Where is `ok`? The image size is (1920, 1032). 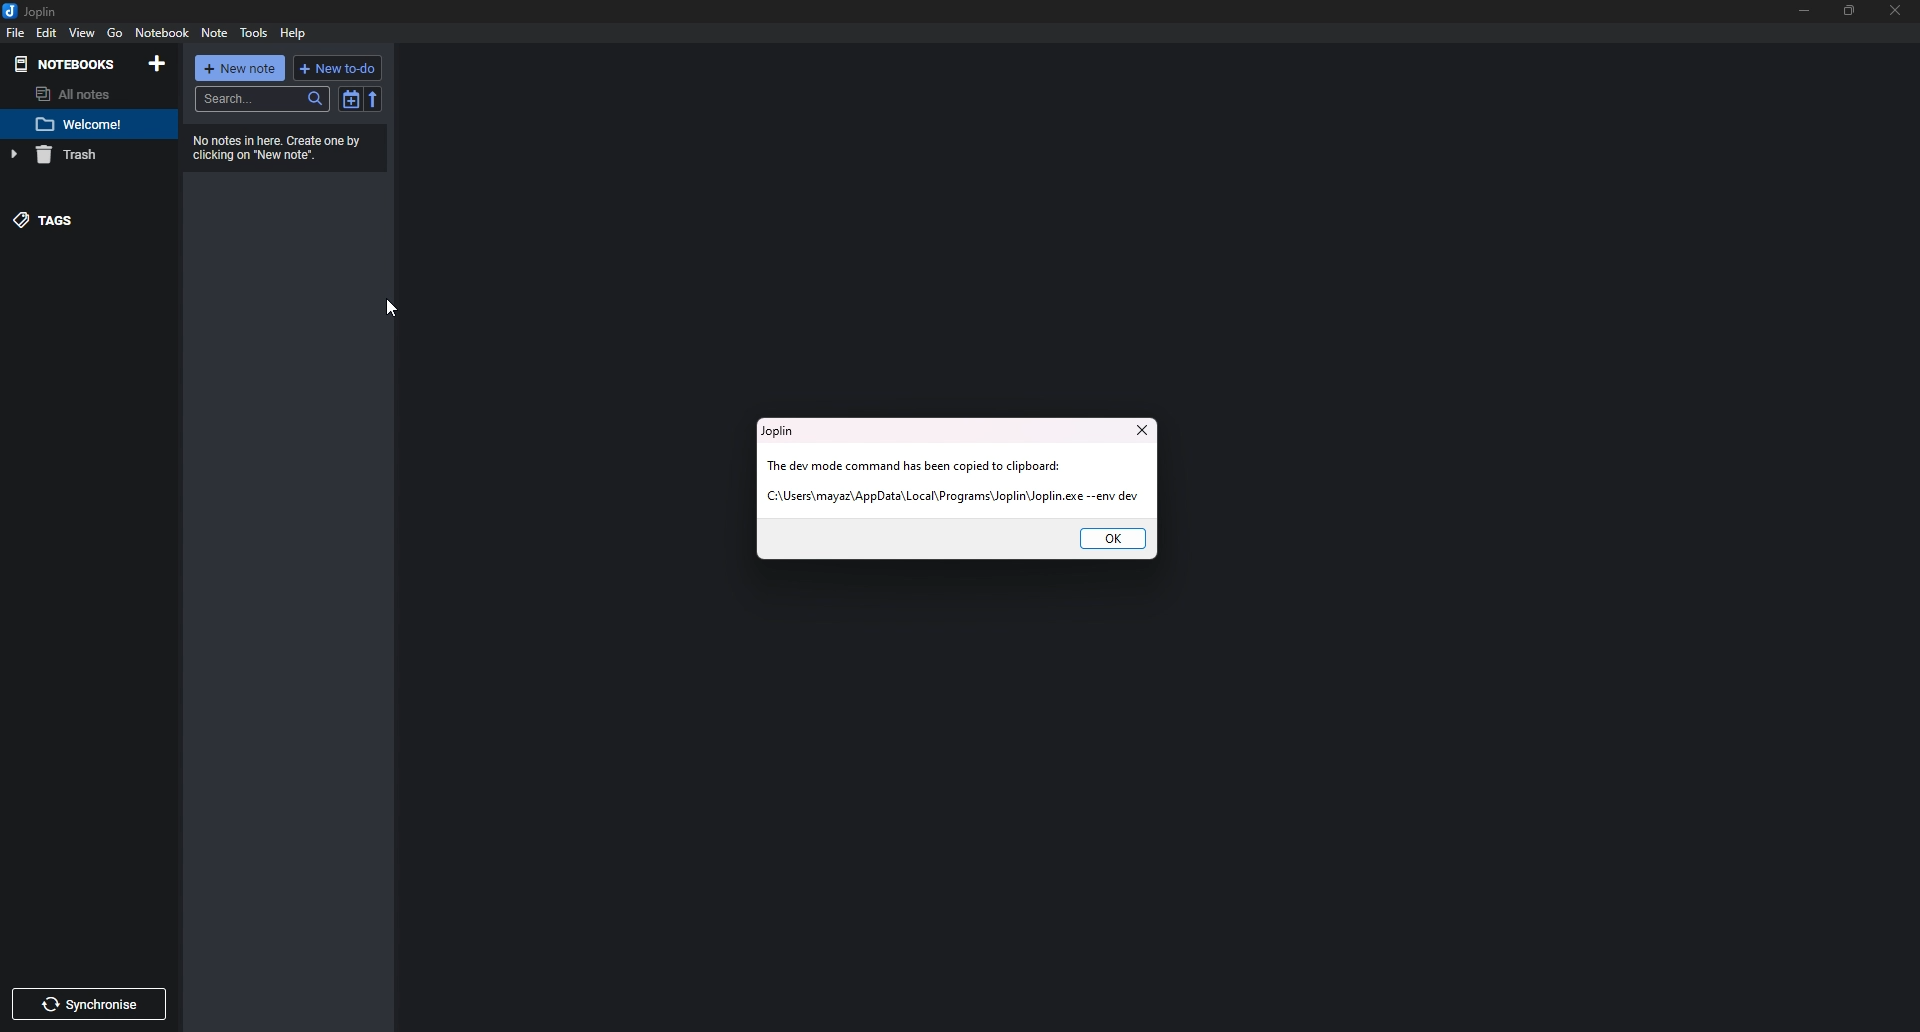 ok is located at coordinates (1112, 539).